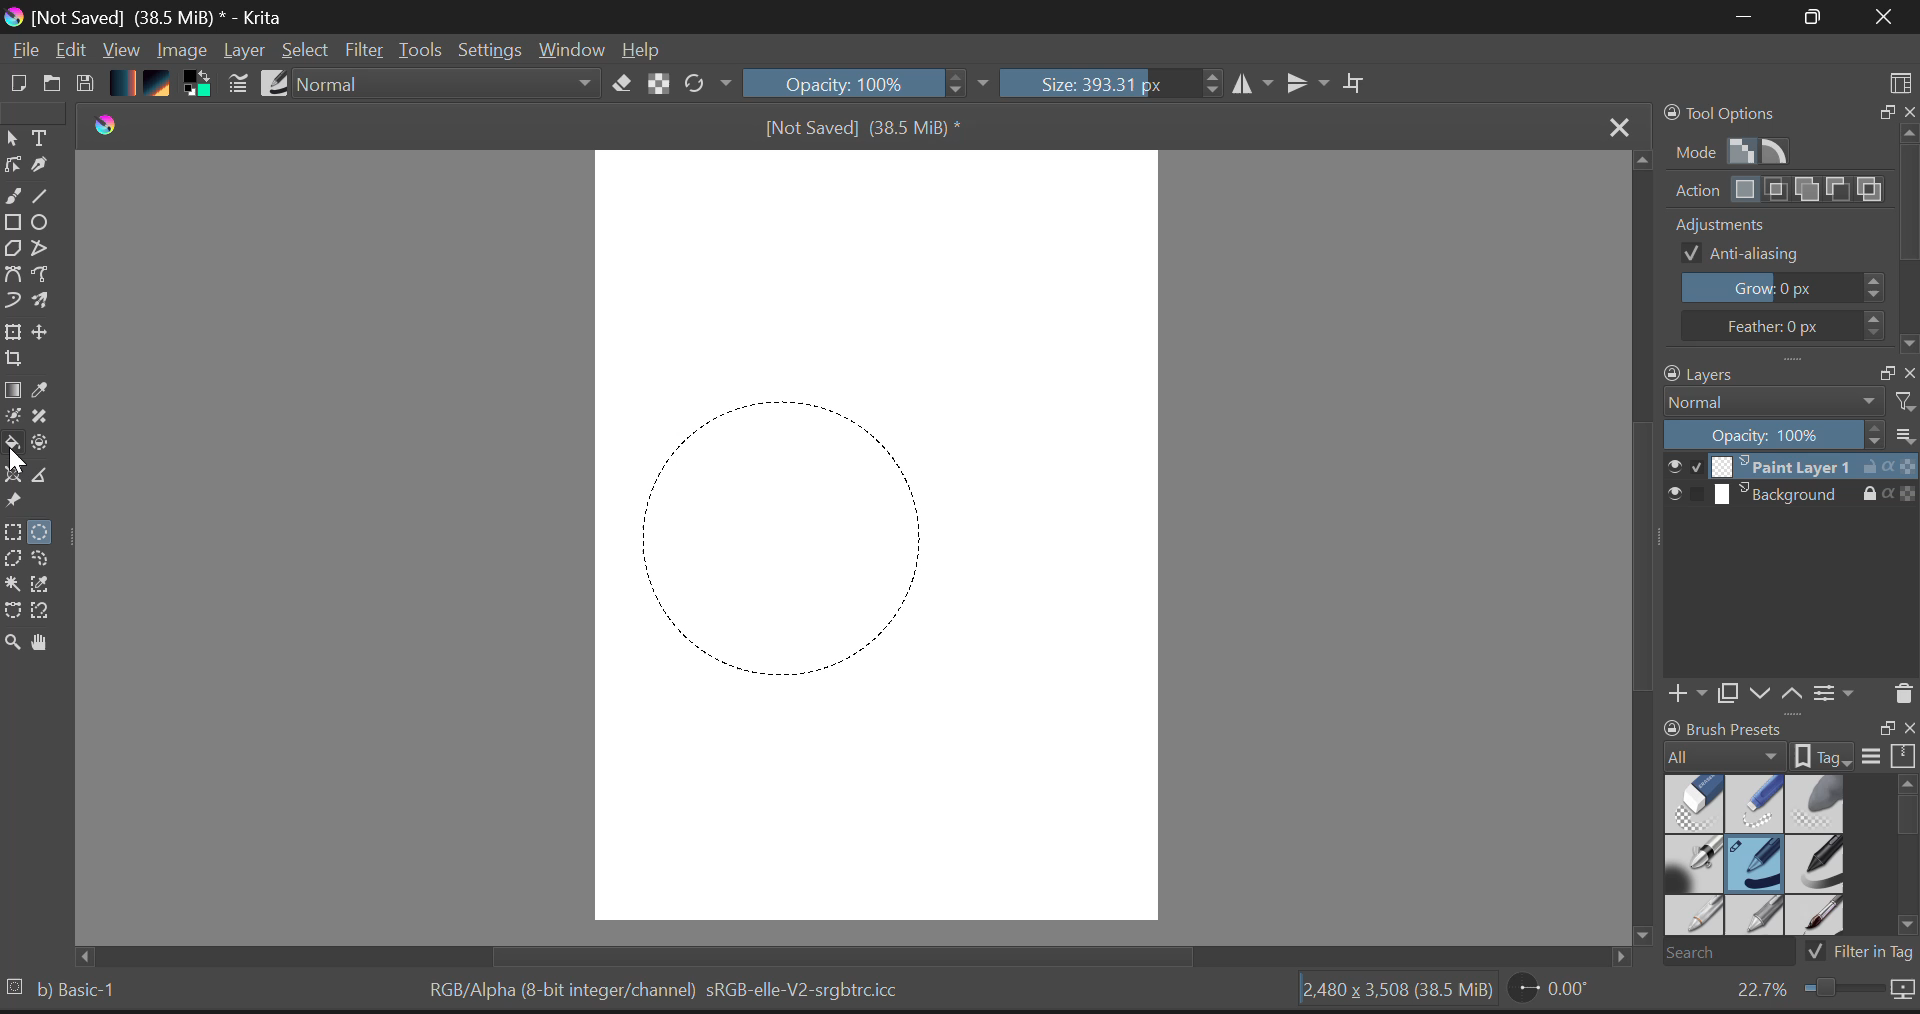 The image size is (1920, 1014). What do you see at coordinates (124, 84) in the screenshot?
I see `Gradient` at bounding box center [124, 84].